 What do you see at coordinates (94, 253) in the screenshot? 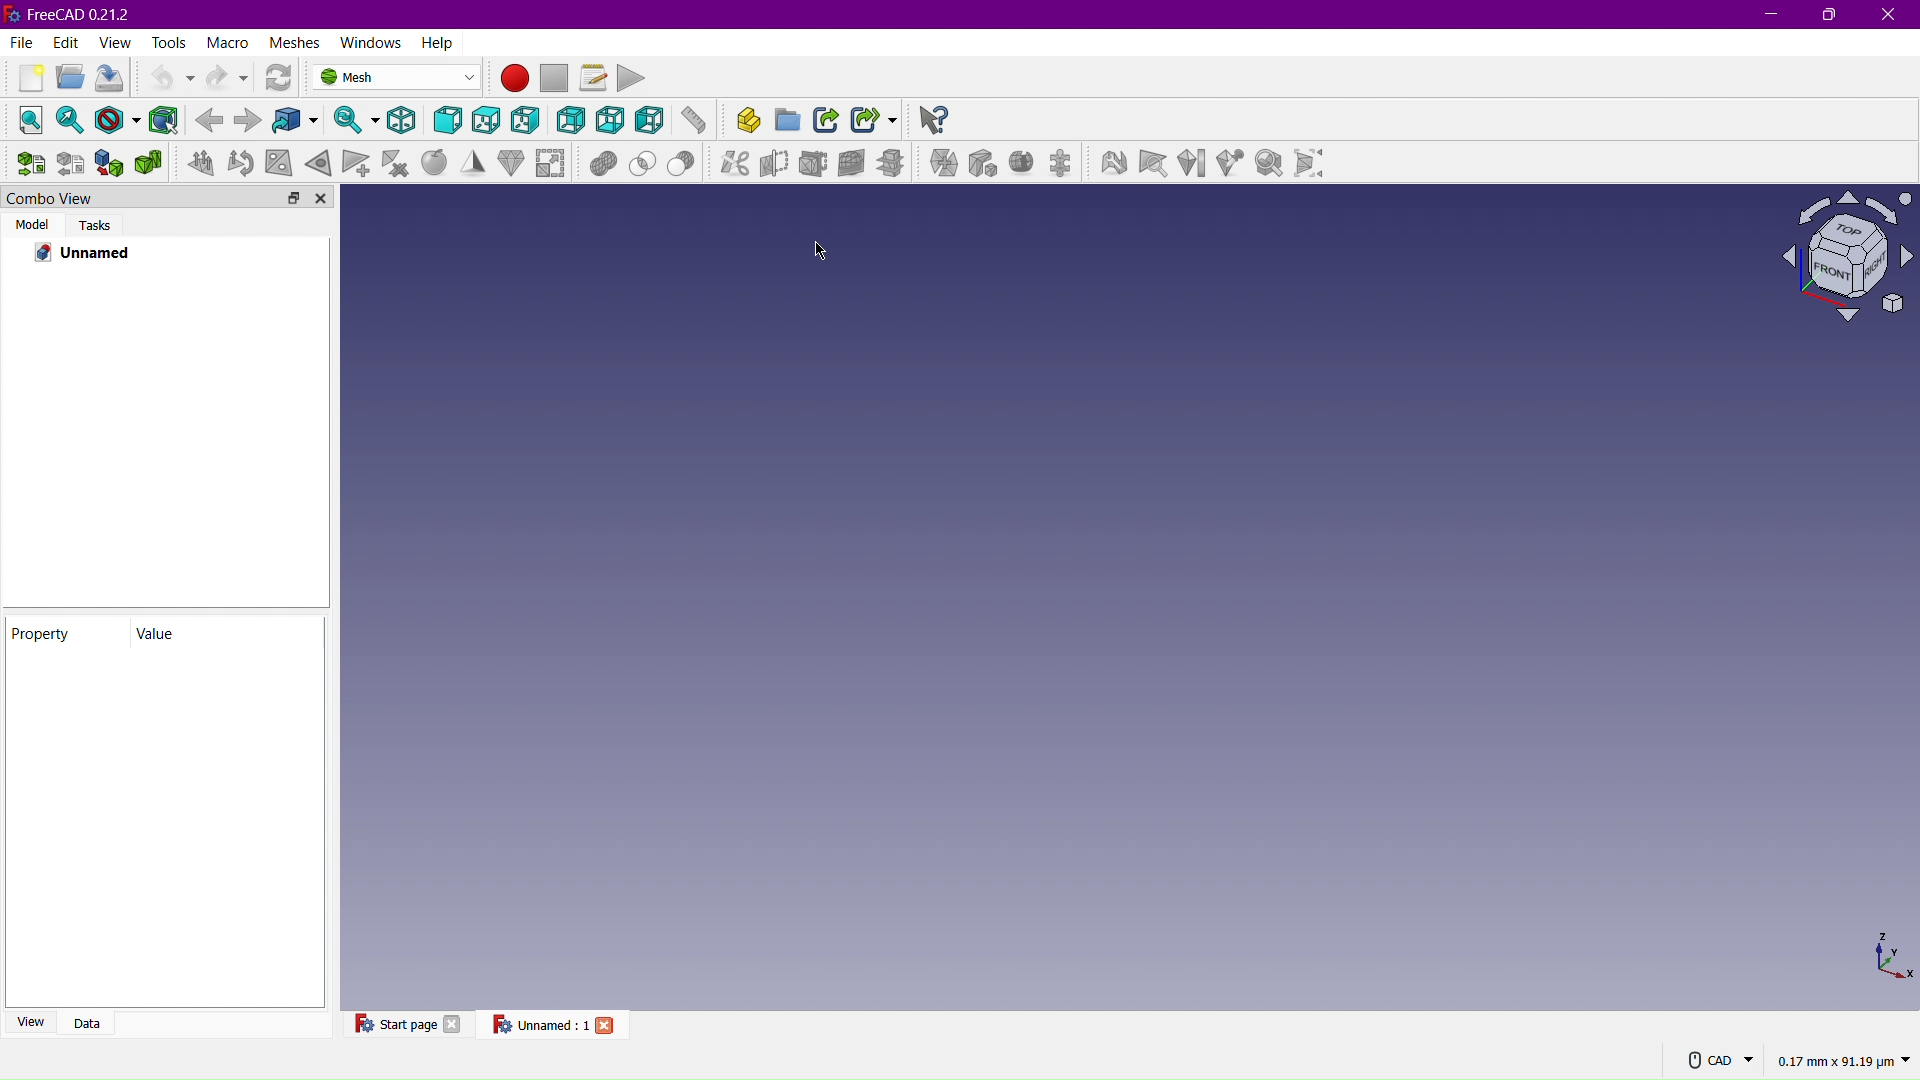
I see `Unnamed` at bounding box center [94, 253].